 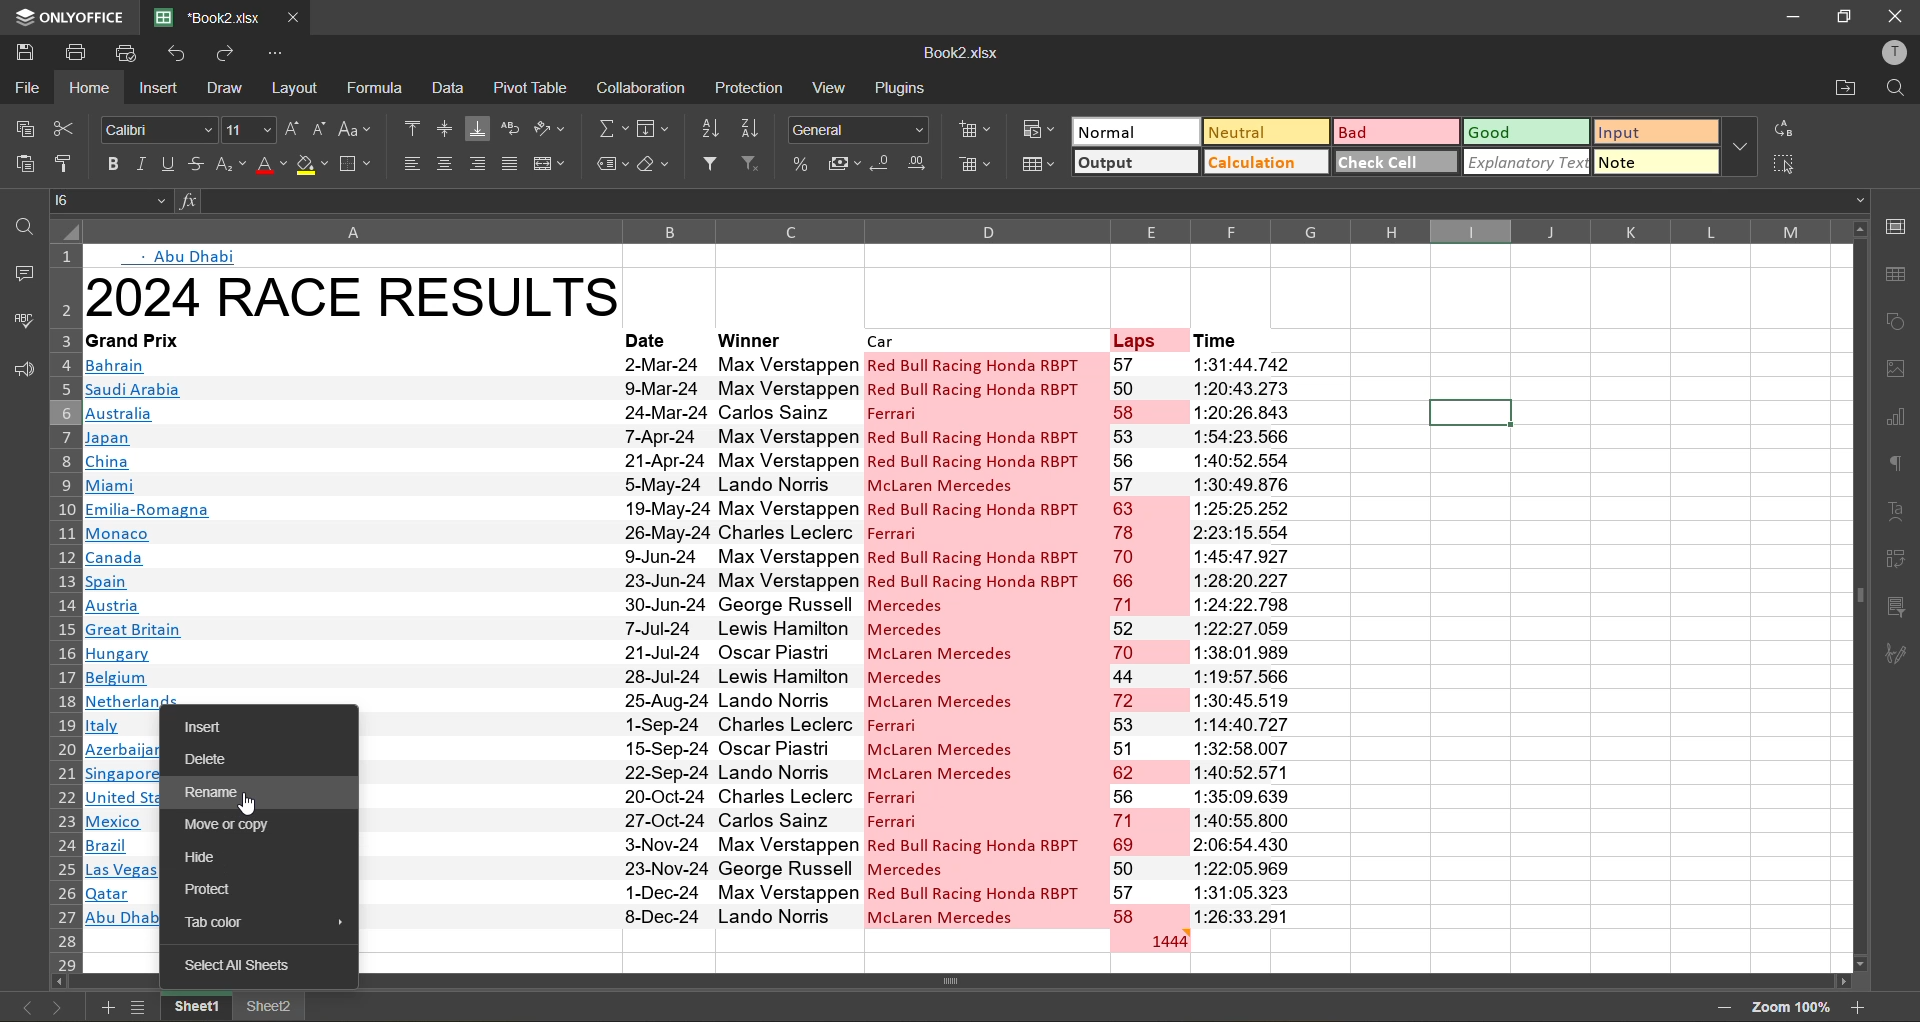 I want to click on paste, so click(x=26, y=168).